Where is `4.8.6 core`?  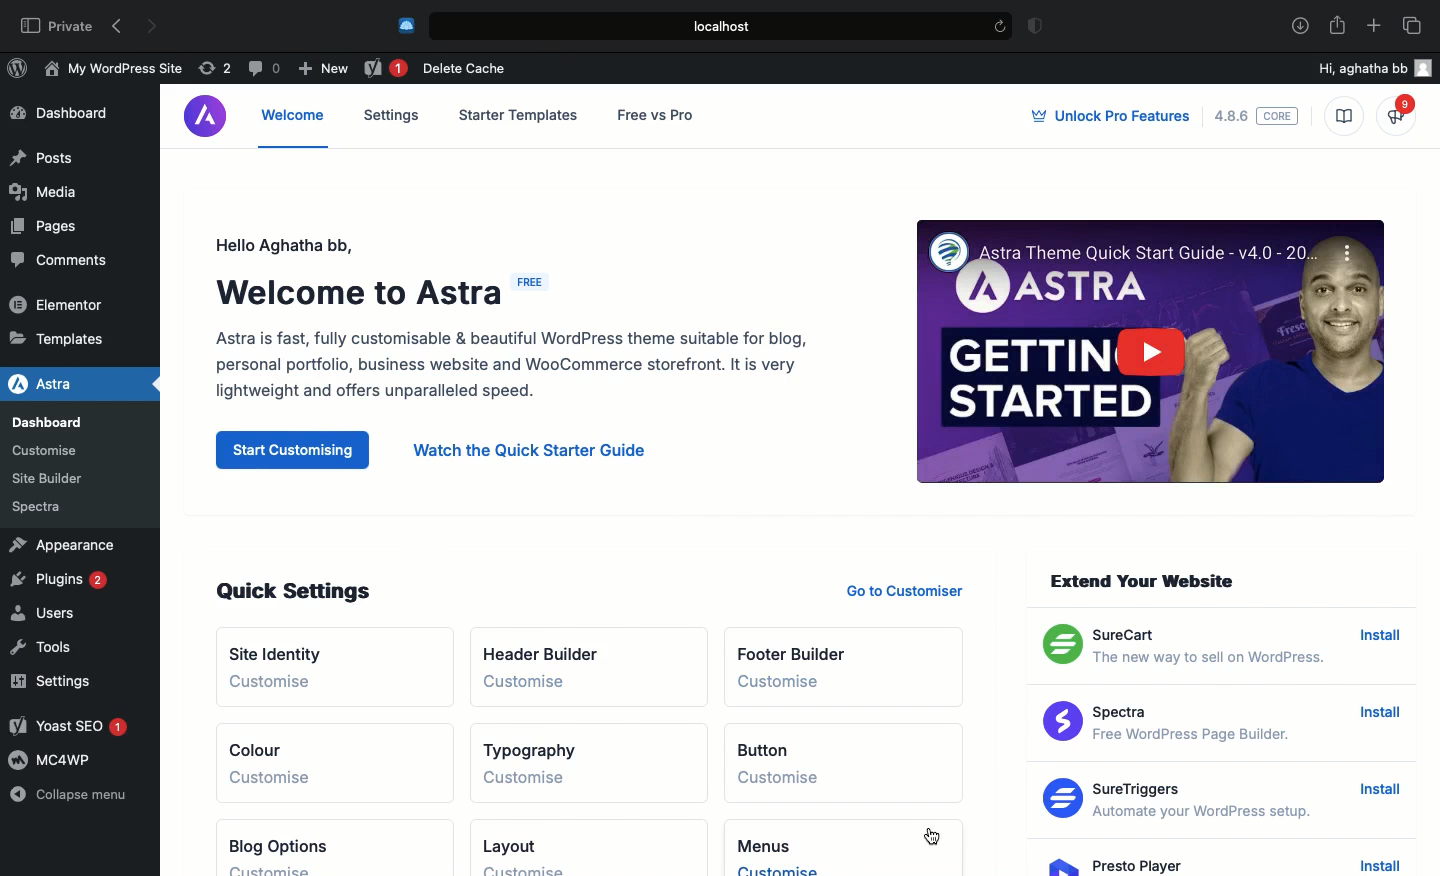
4.8.6 core is located at coordinates (1257, 114).